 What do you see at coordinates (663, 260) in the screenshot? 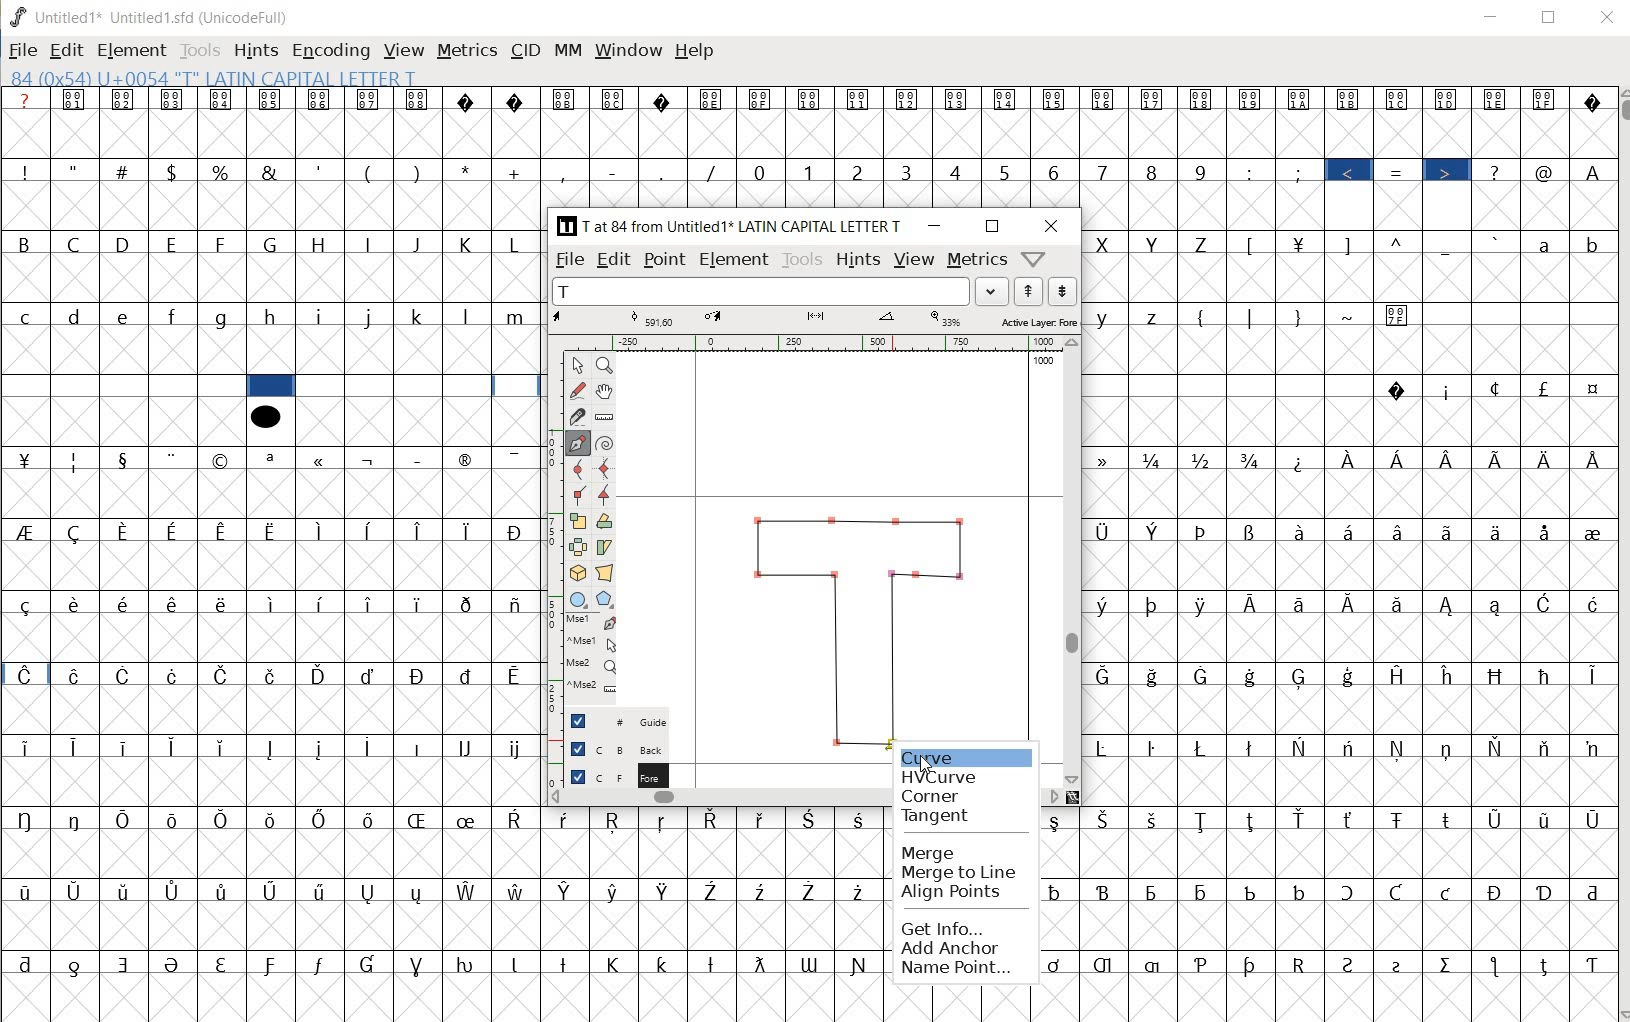
I see `point` at bounding box center [663, 260].